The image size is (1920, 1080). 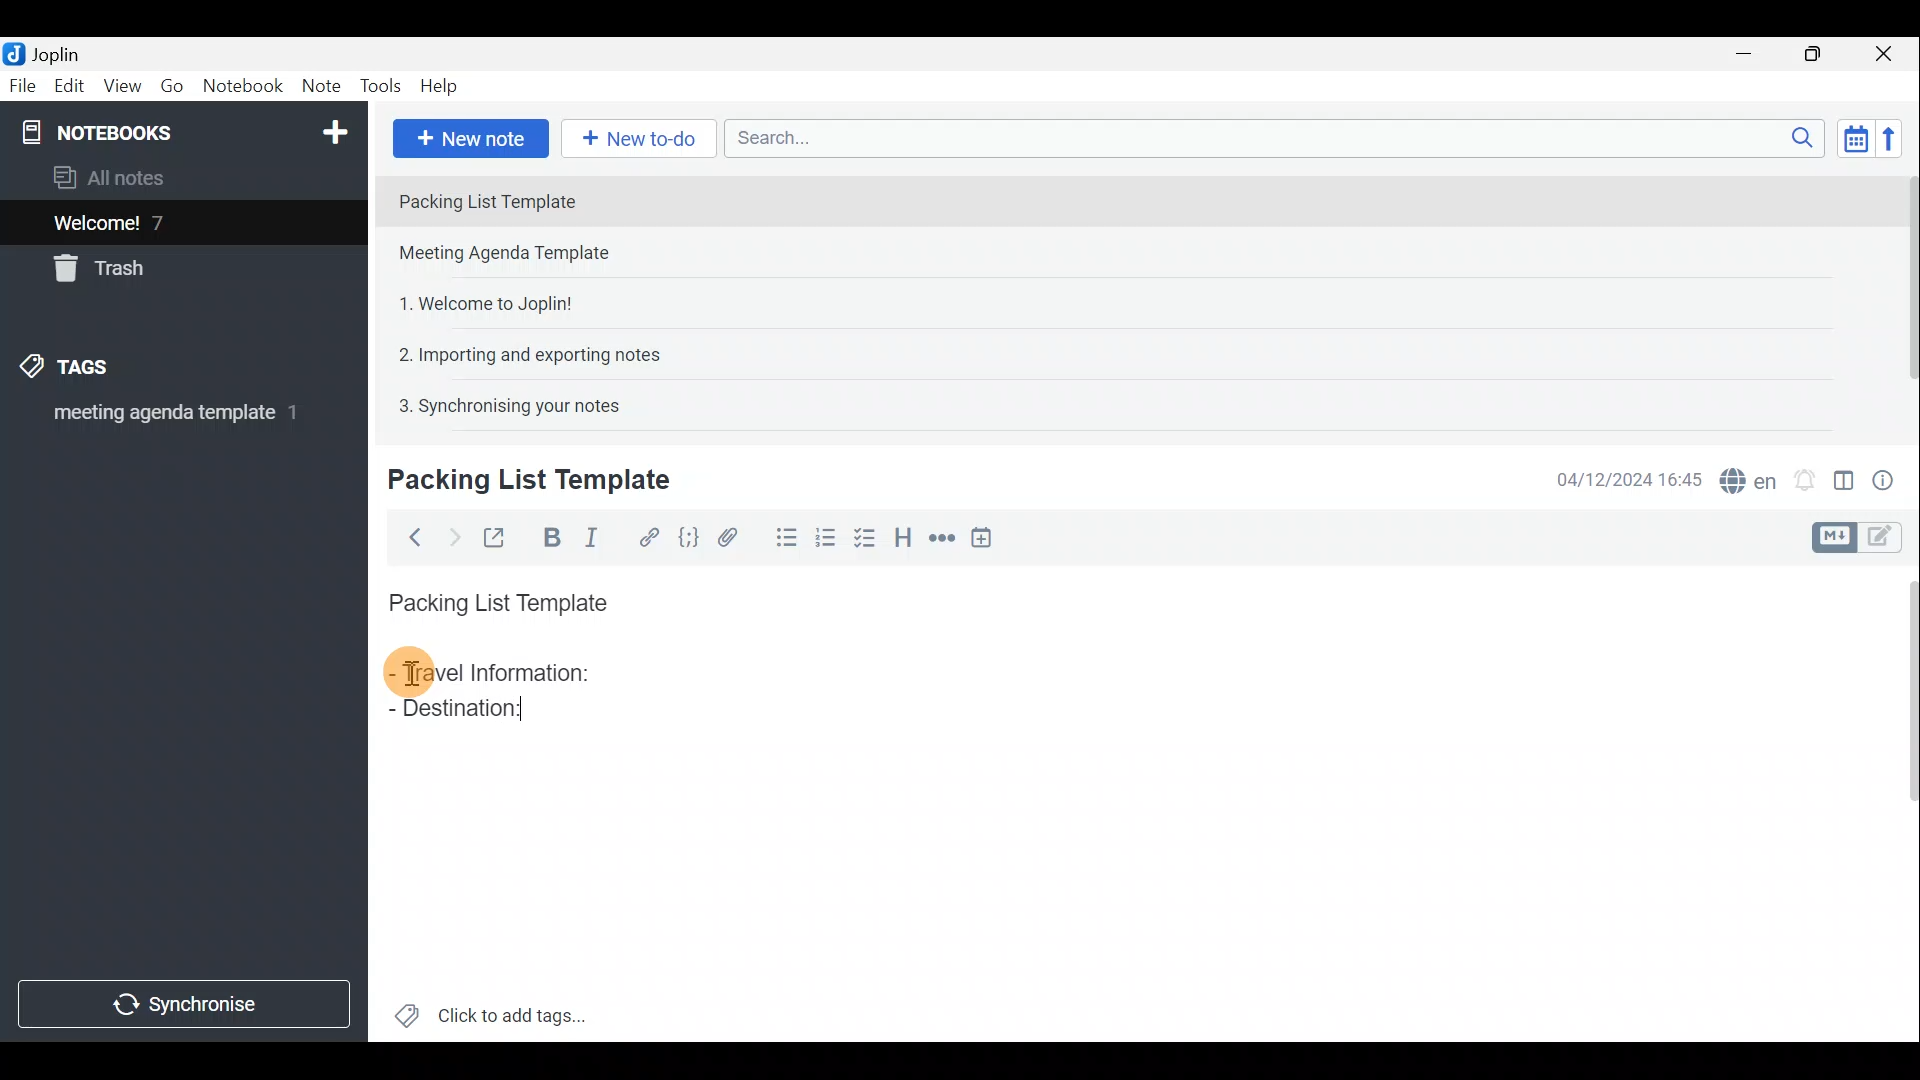 What do you see at coordinates (442, 88) in the screenshot?
I see `Help` at bounding box center [442, 88].